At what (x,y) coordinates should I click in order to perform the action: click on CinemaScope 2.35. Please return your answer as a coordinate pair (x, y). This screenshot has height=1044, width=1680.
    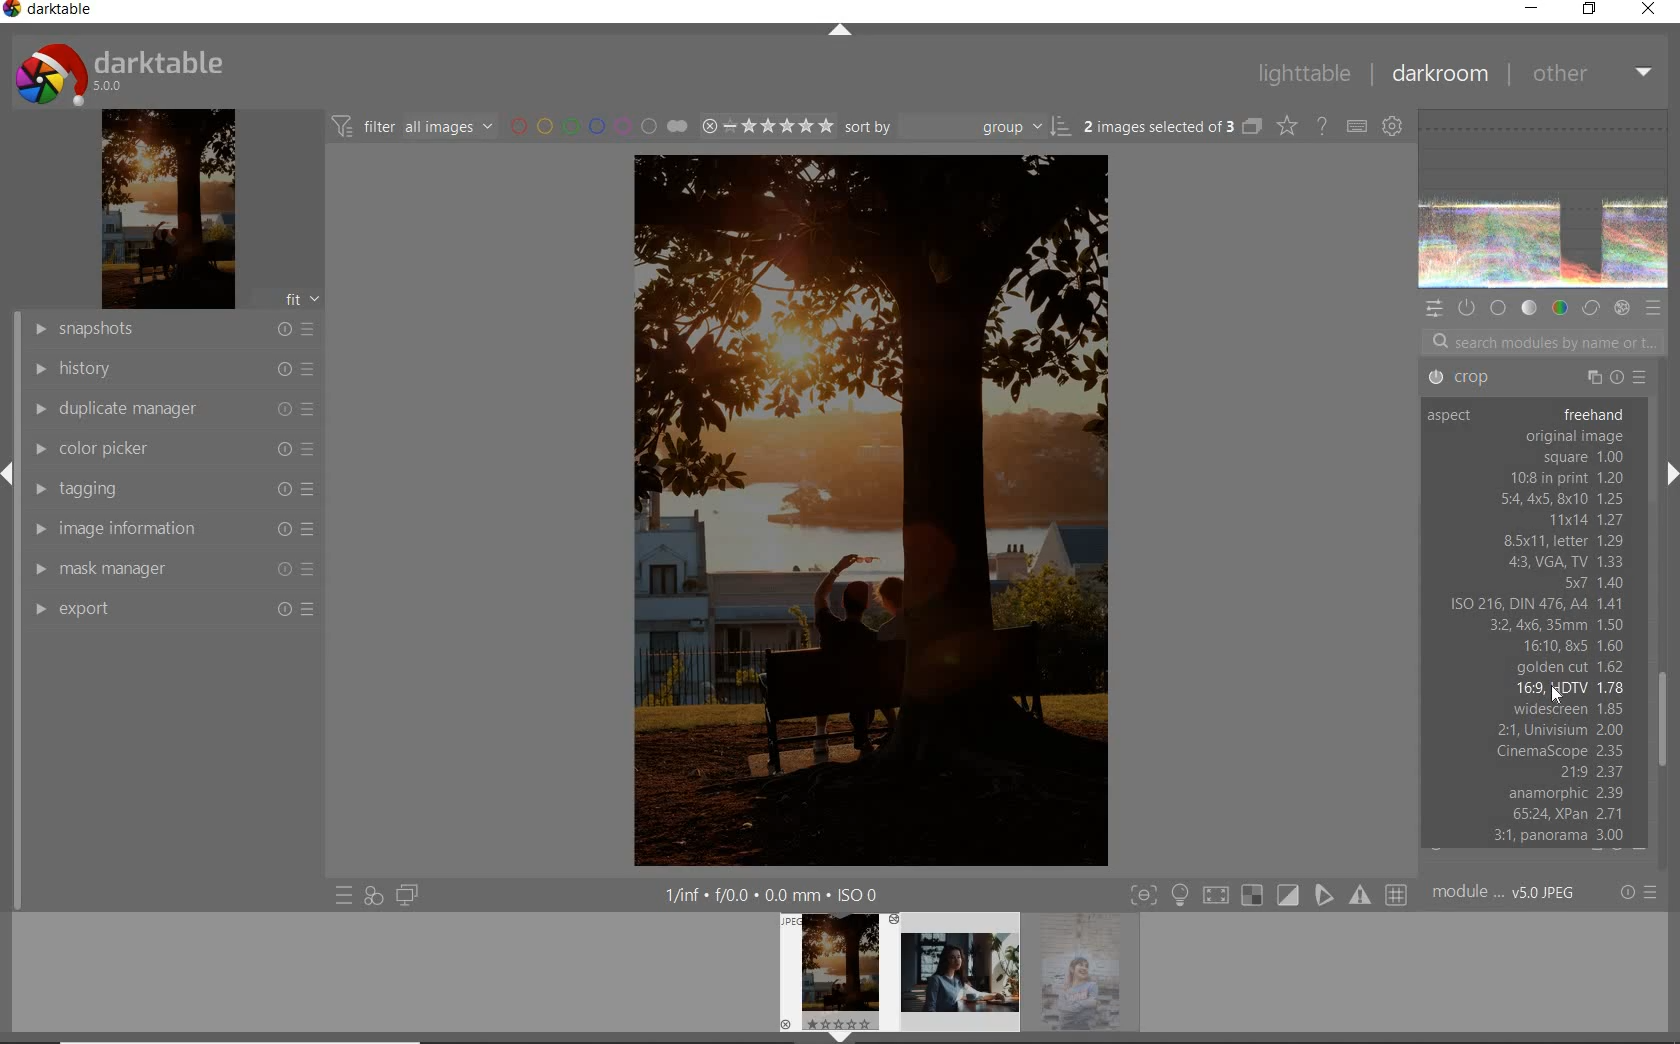
    Looking at the image, I should click on (1561, 750).